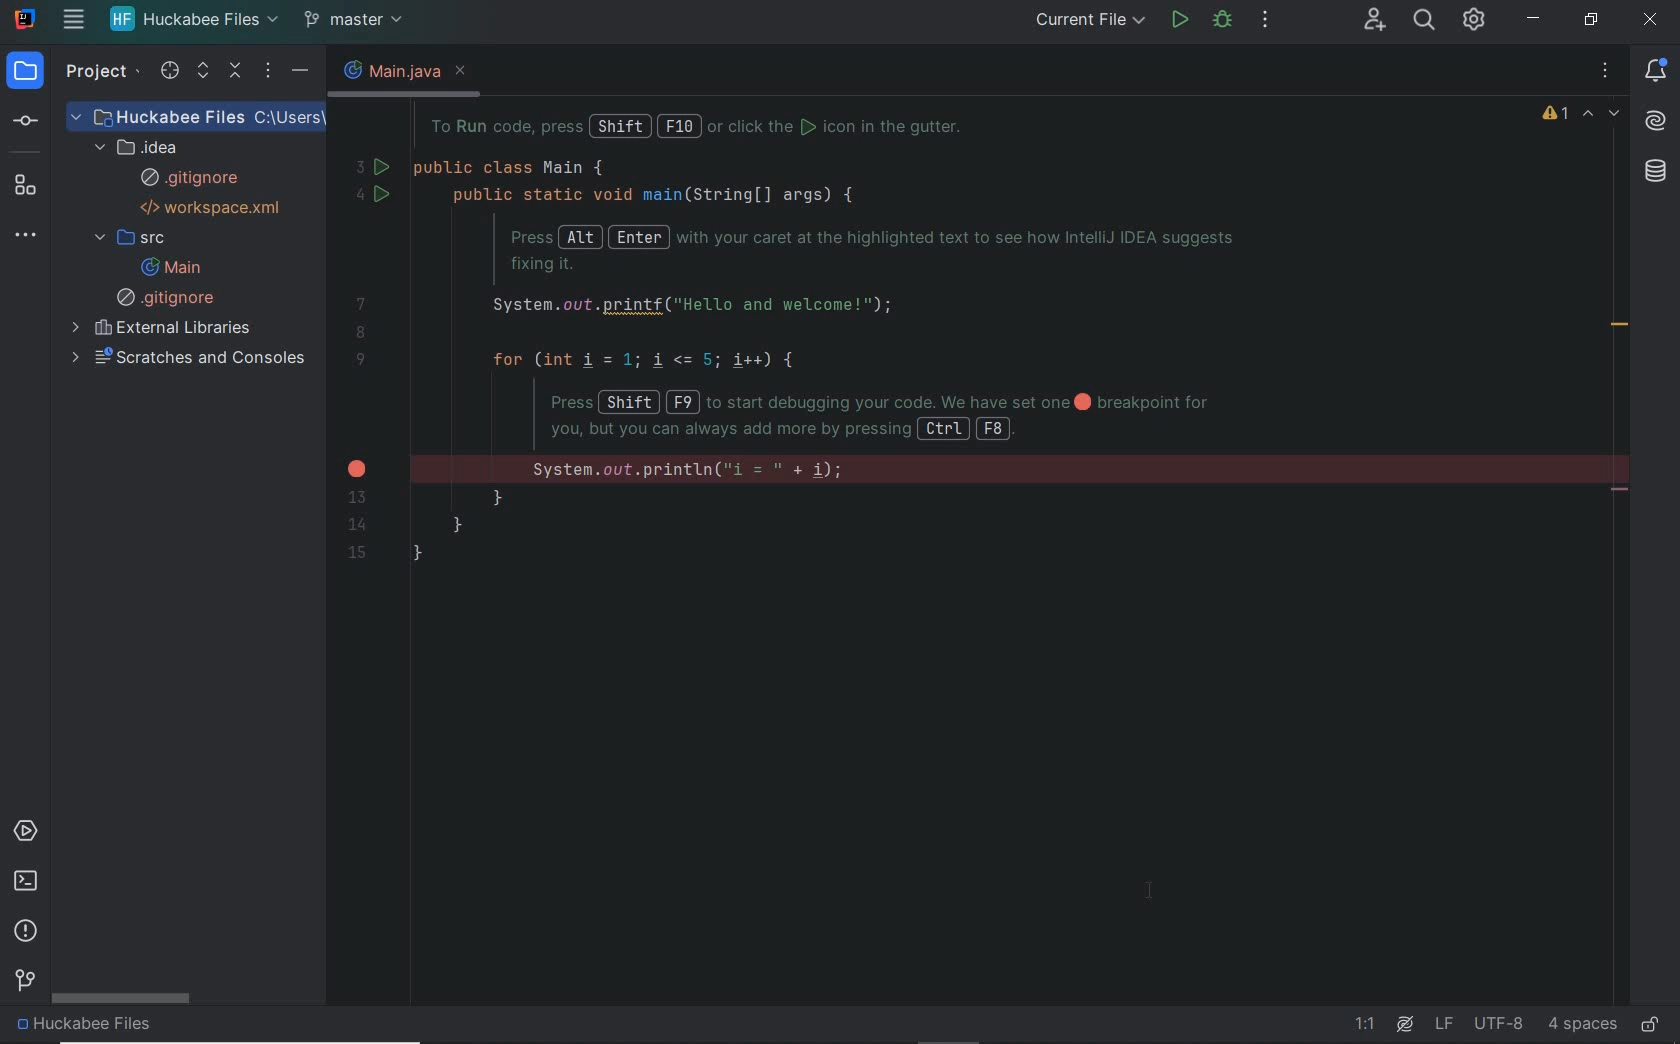 The width and height of the screenshot is (1680, 1044). What do you see at coordinates (25, 882) in the screenshot?
I see `terminal` at bounding box center [25, 882].